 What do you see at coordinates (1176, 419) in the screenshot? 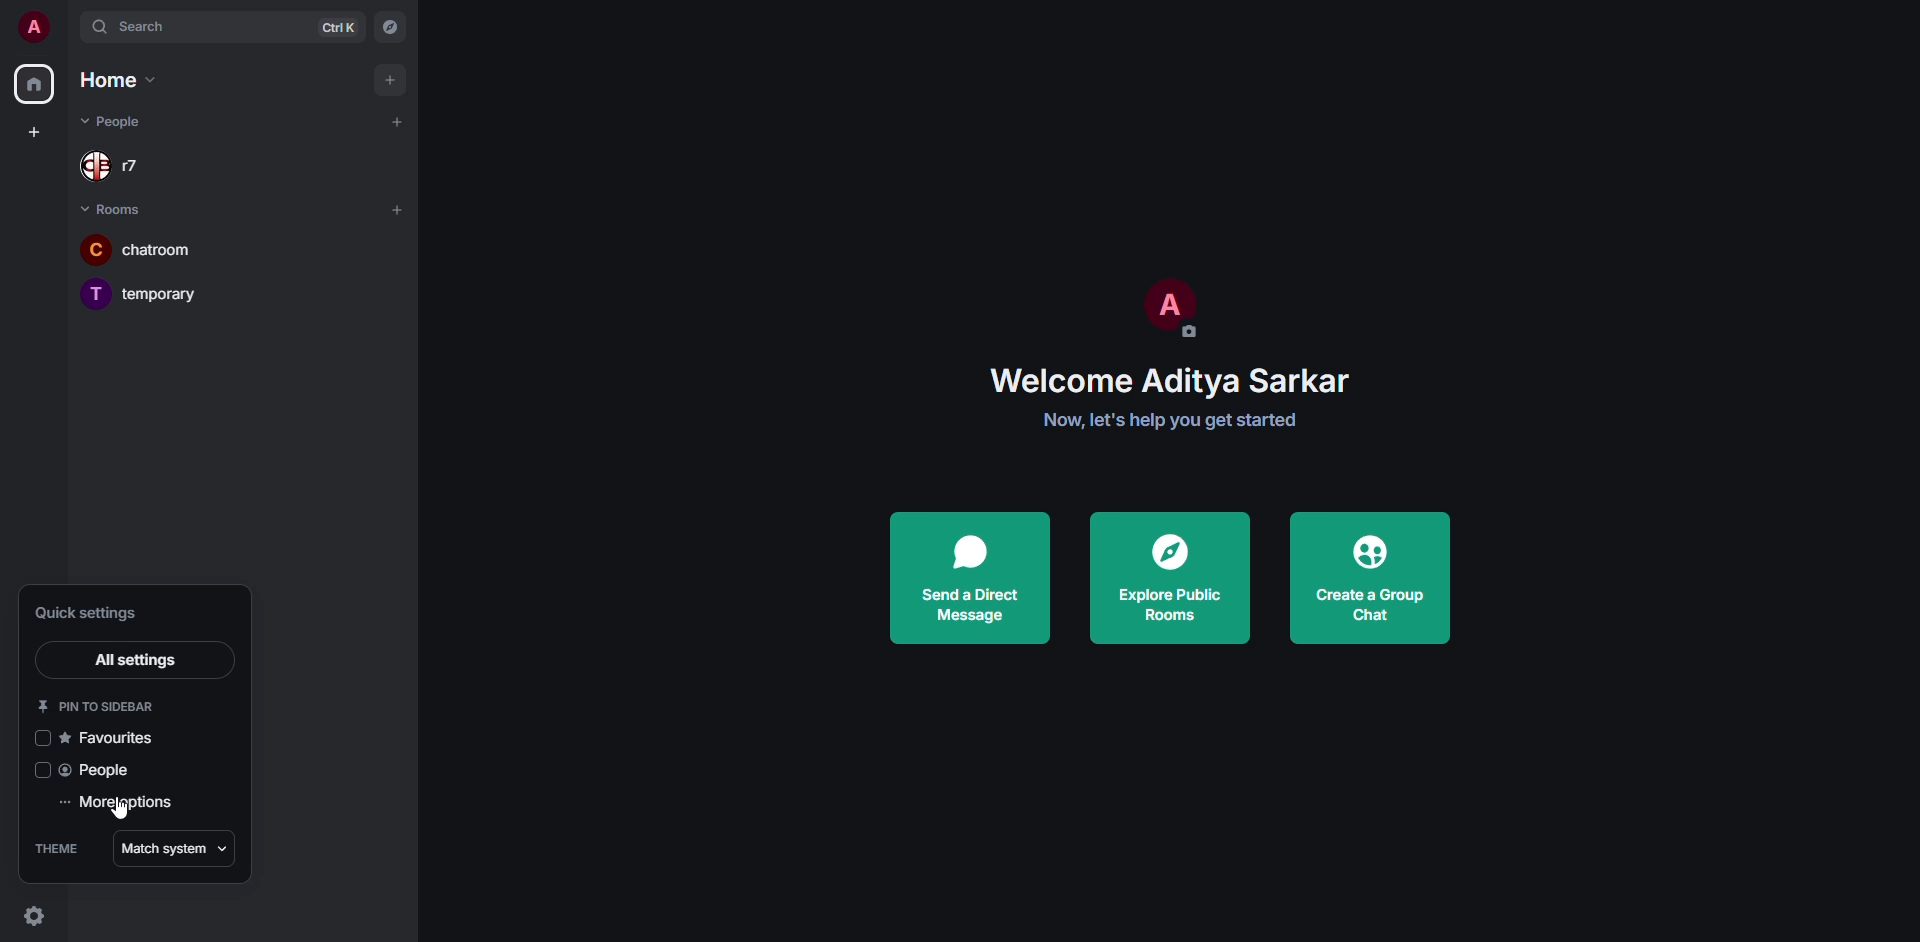
I see `get started` at bounding box center [1176, 419].